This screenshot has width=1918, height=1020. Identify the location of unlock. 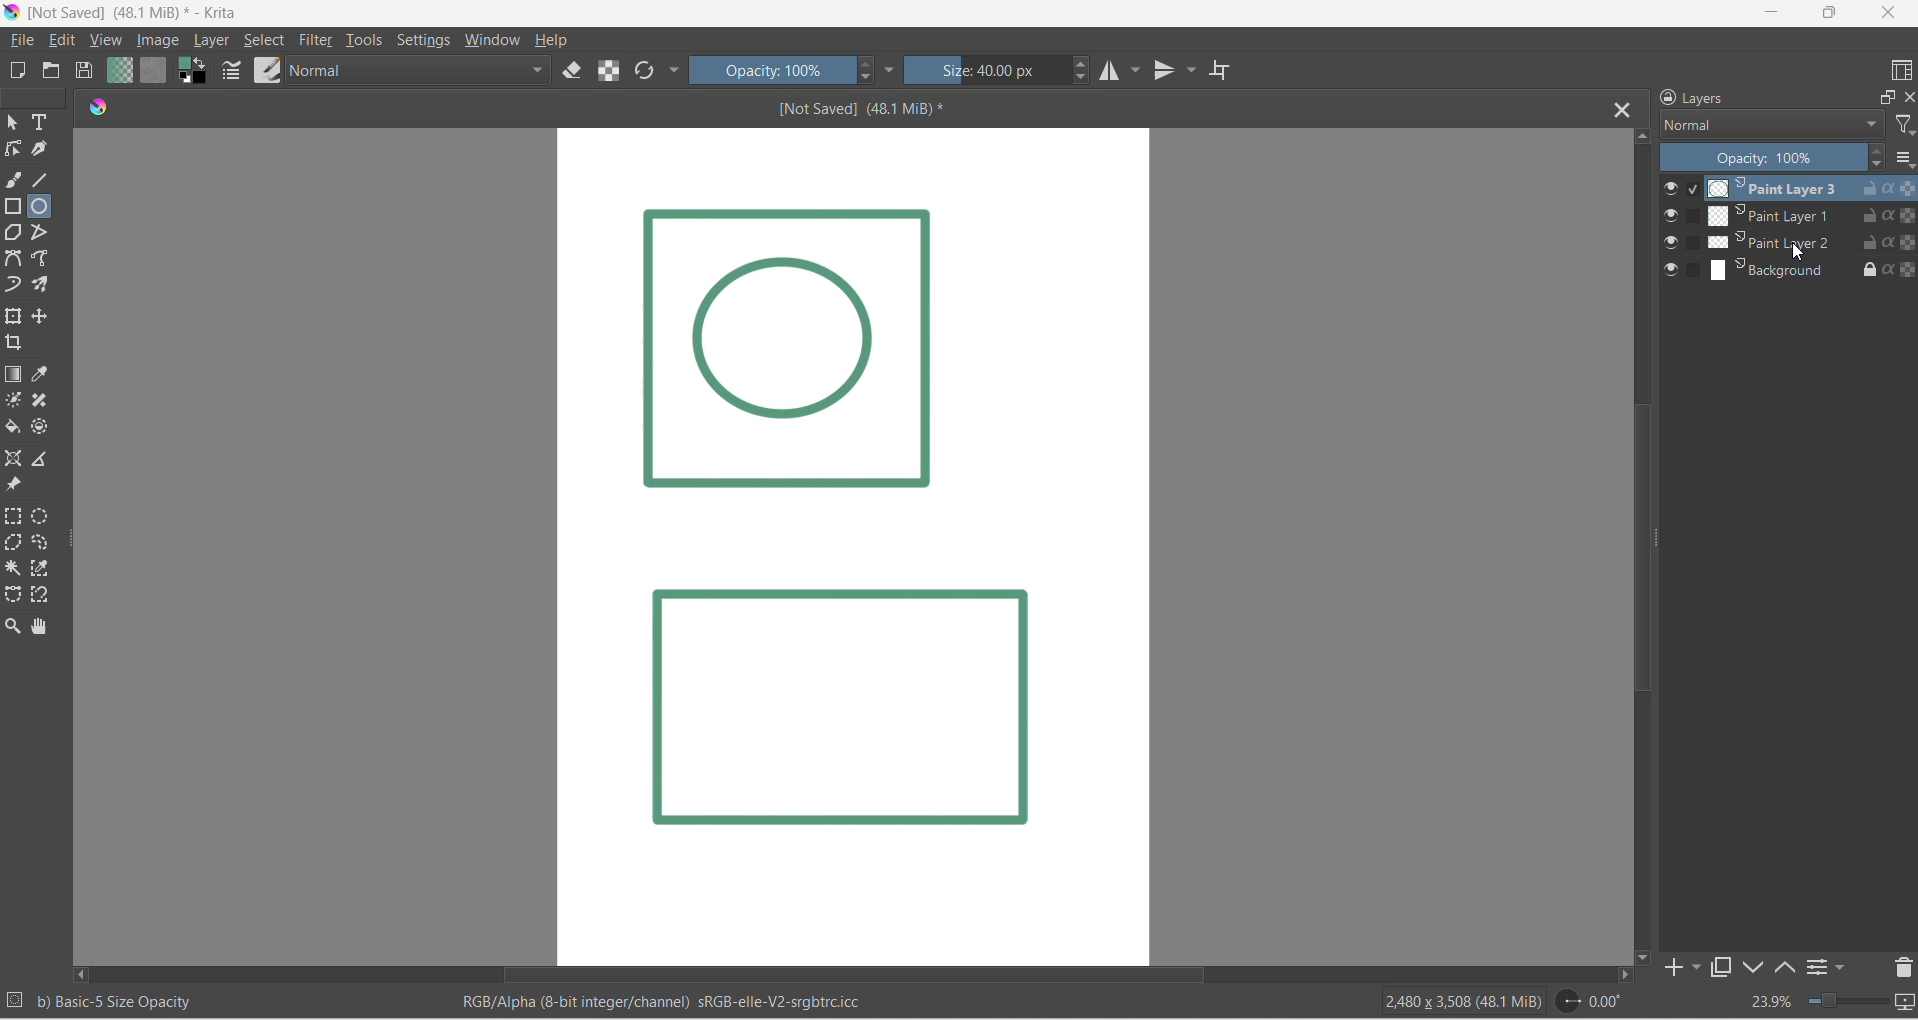
(1865, 217).